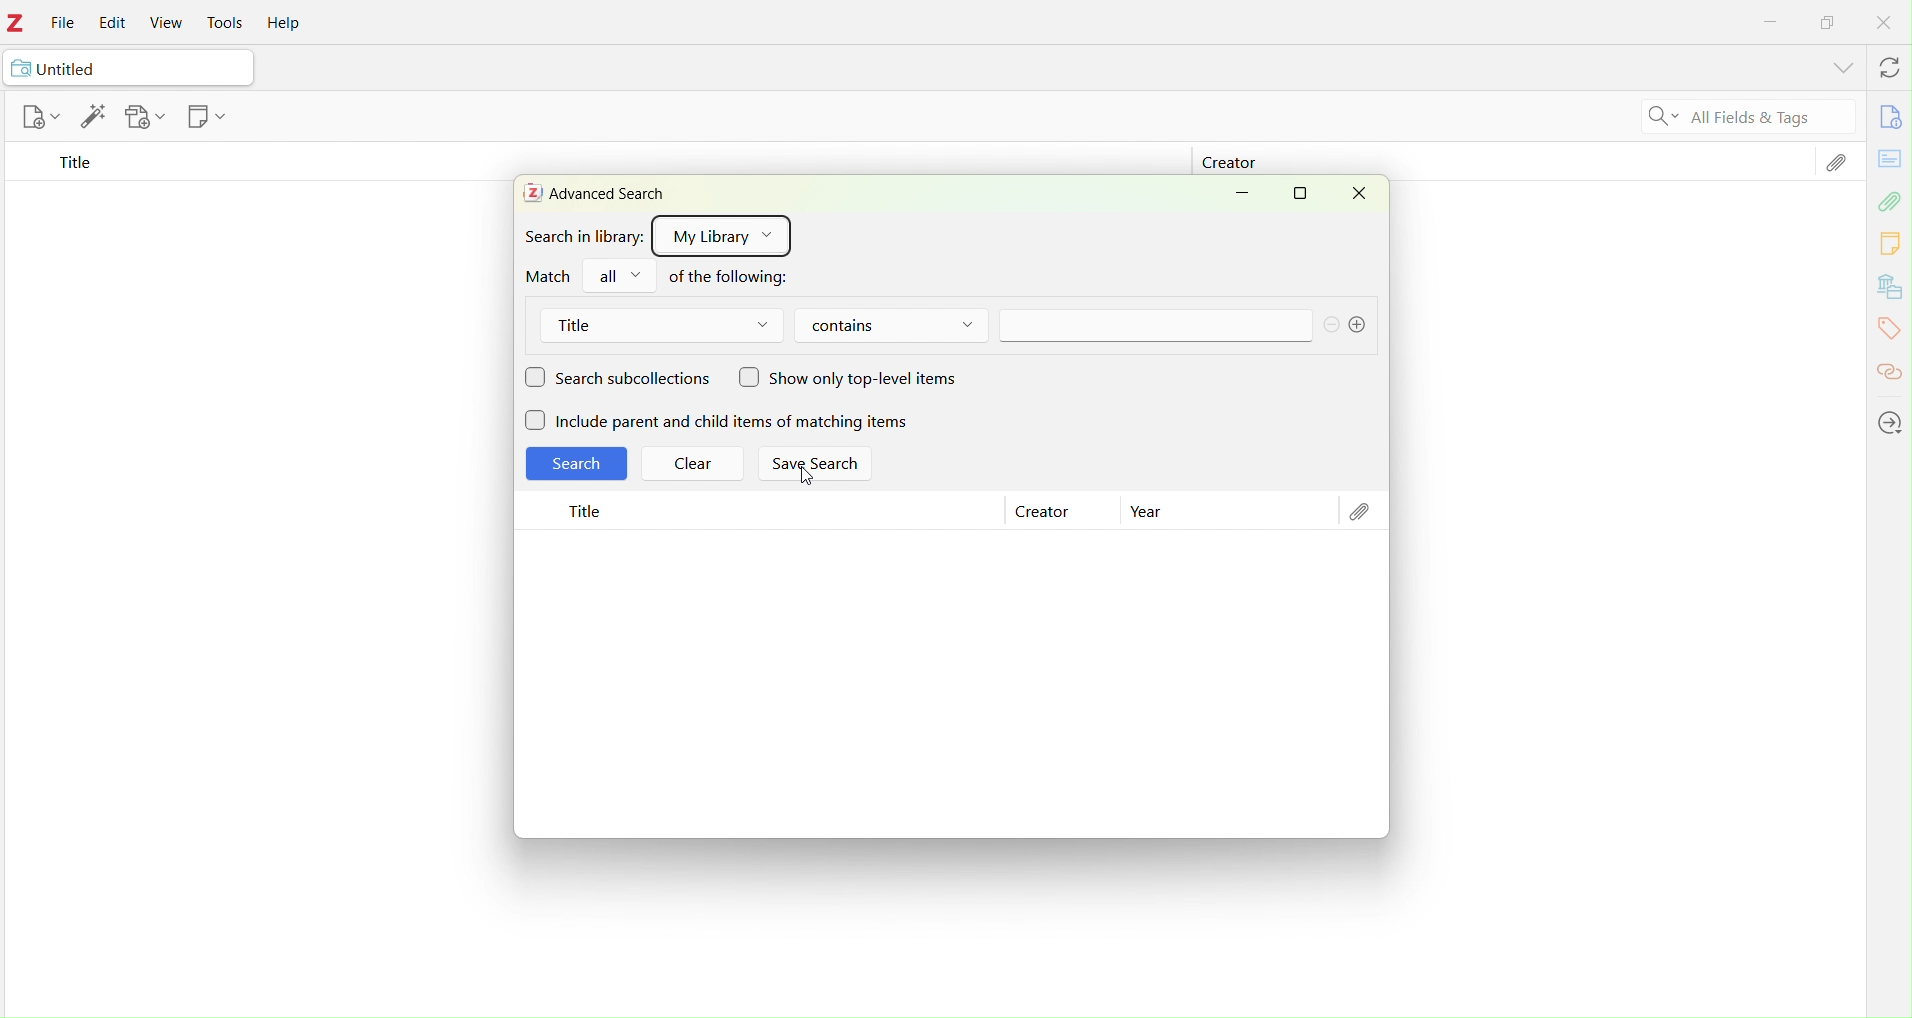 The height and width of the screenshot is (1018, 1912). What do you see at coordinates (1361, 196) in the screenshot?
I see `Close` at bounding box center [1361, 196].